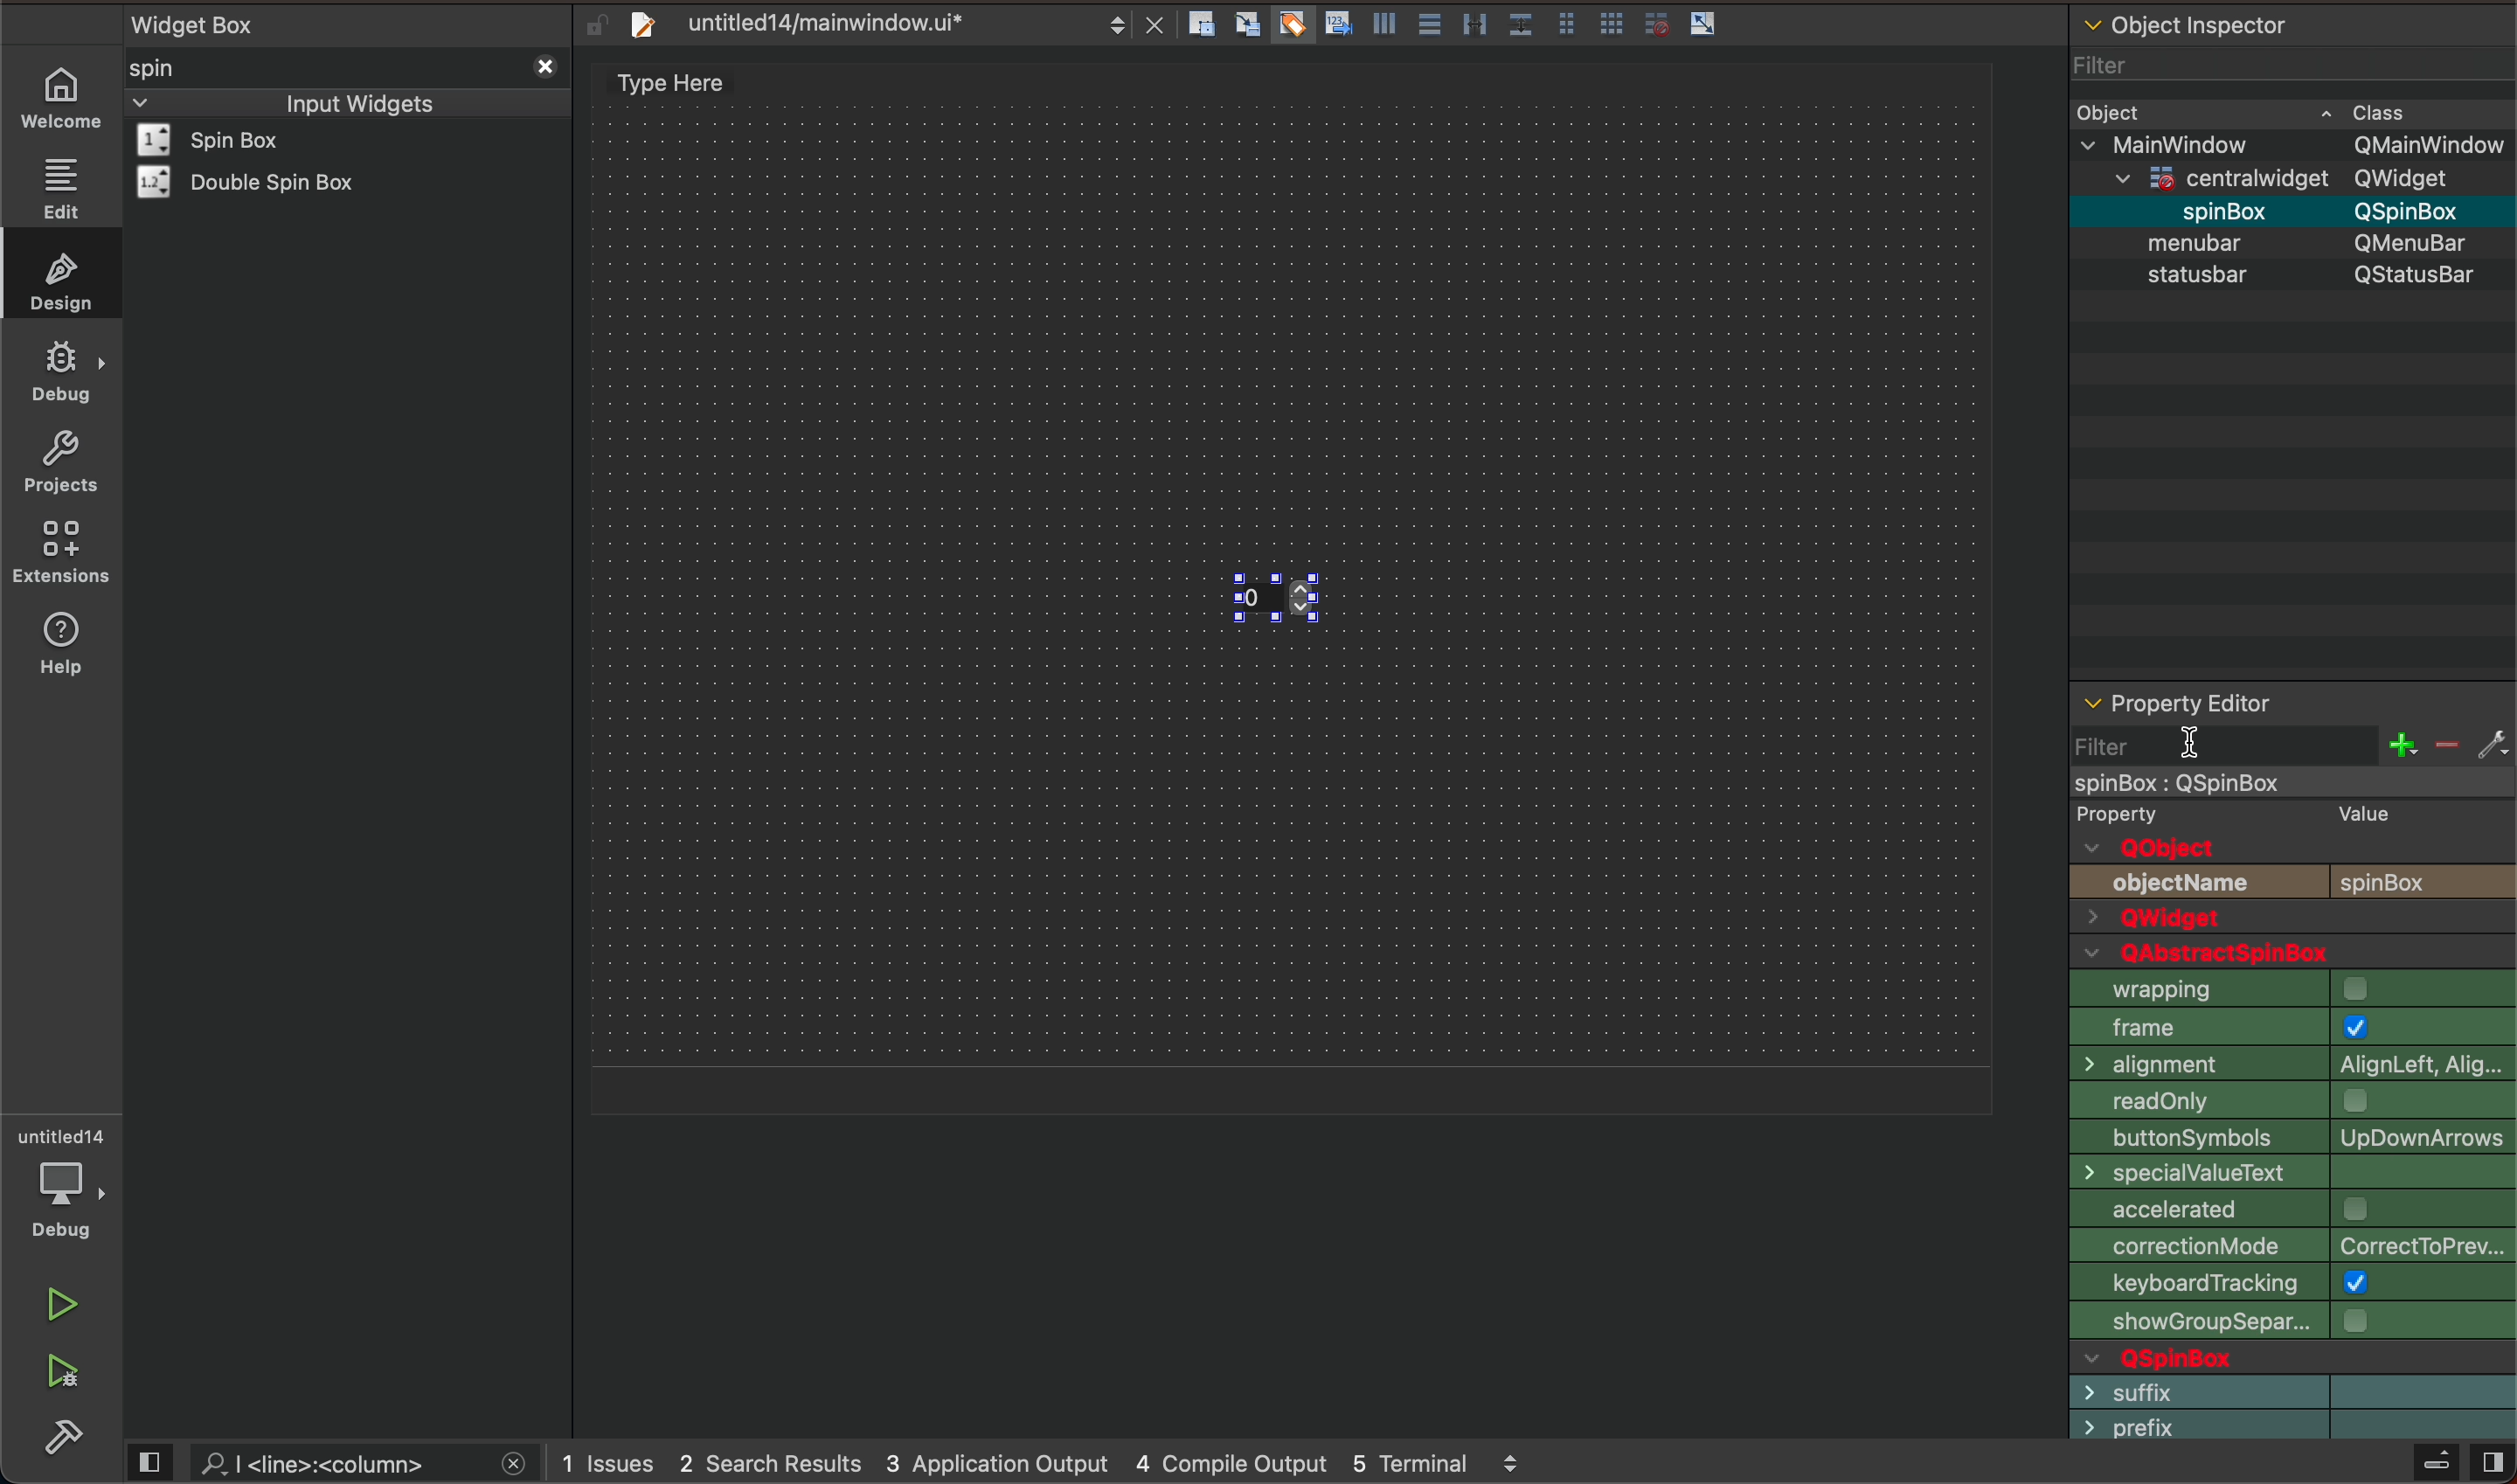  What do you see at coordinates (2383, 109) in the screenshot?
I see `class` at bounding box center [2383, 109].